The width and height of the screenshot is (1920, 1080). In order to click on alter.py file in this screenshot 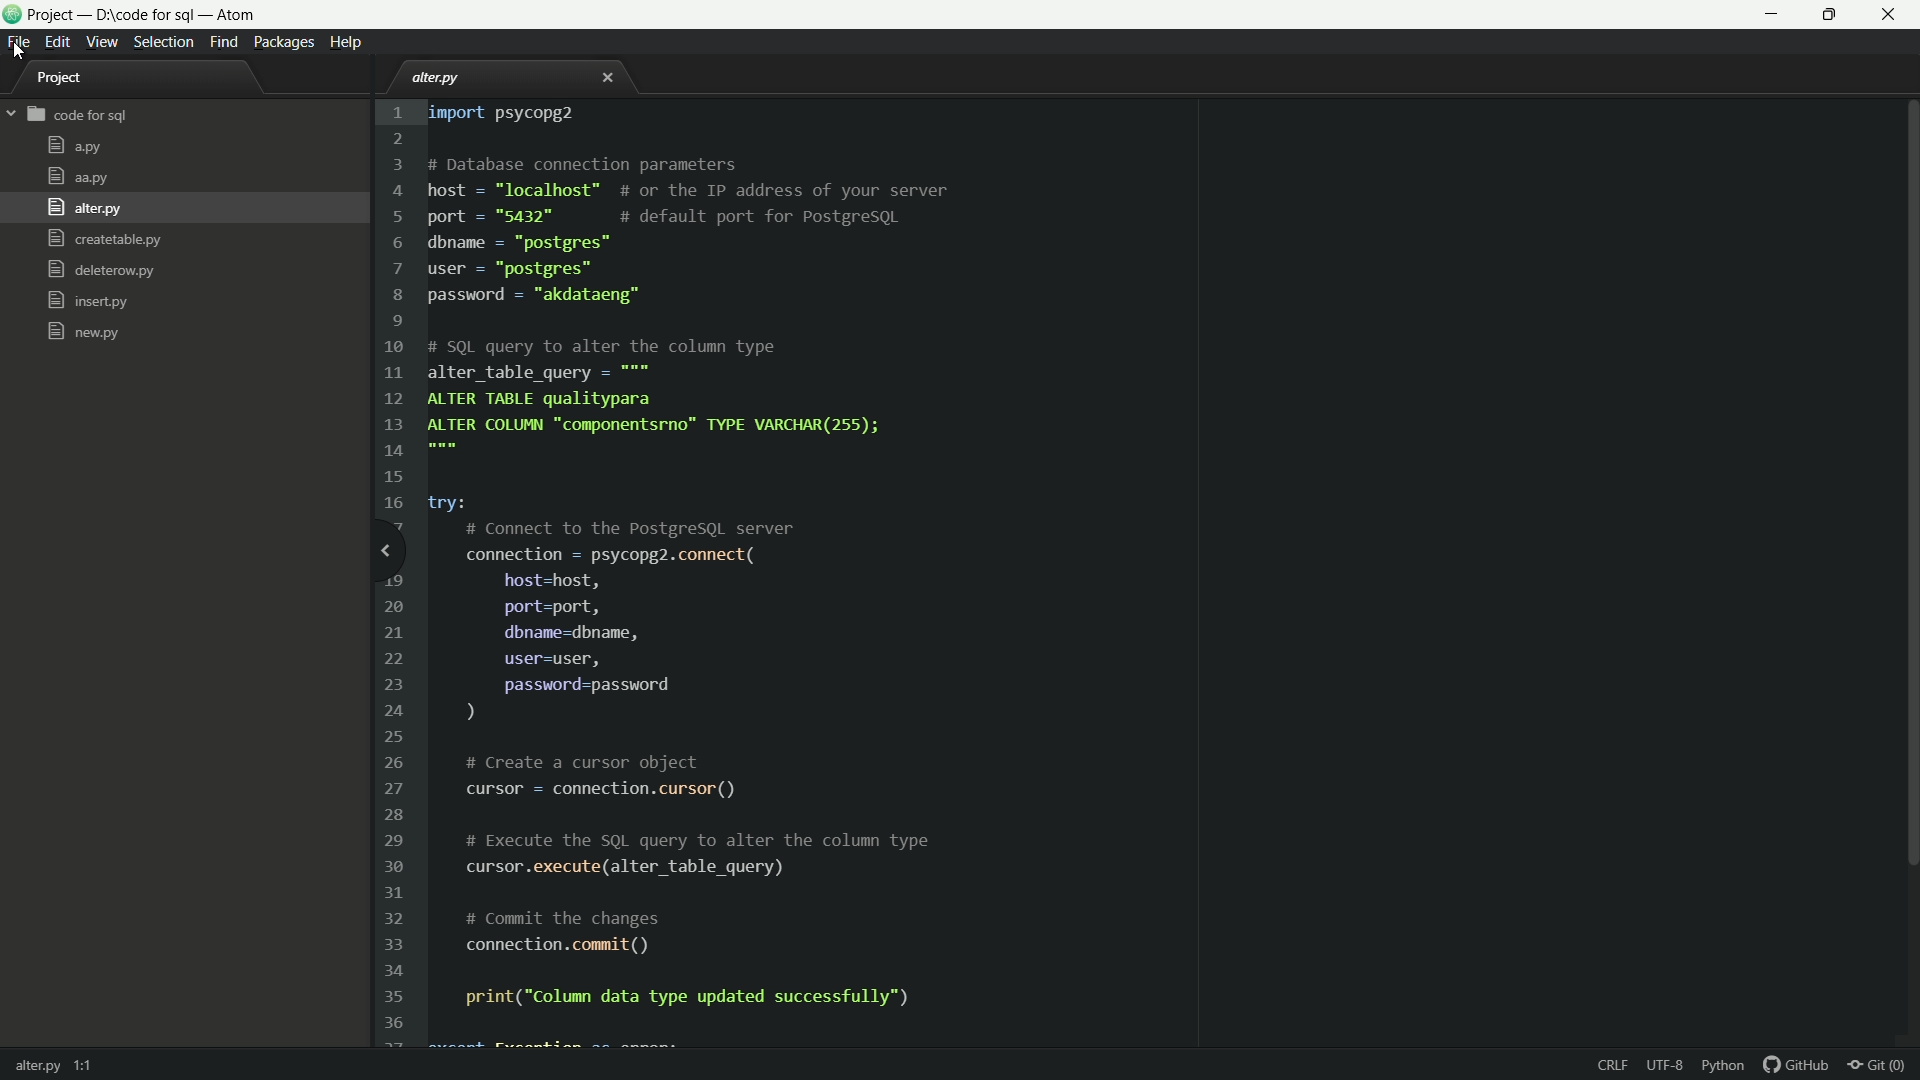, I will do `click(82, 208)`.